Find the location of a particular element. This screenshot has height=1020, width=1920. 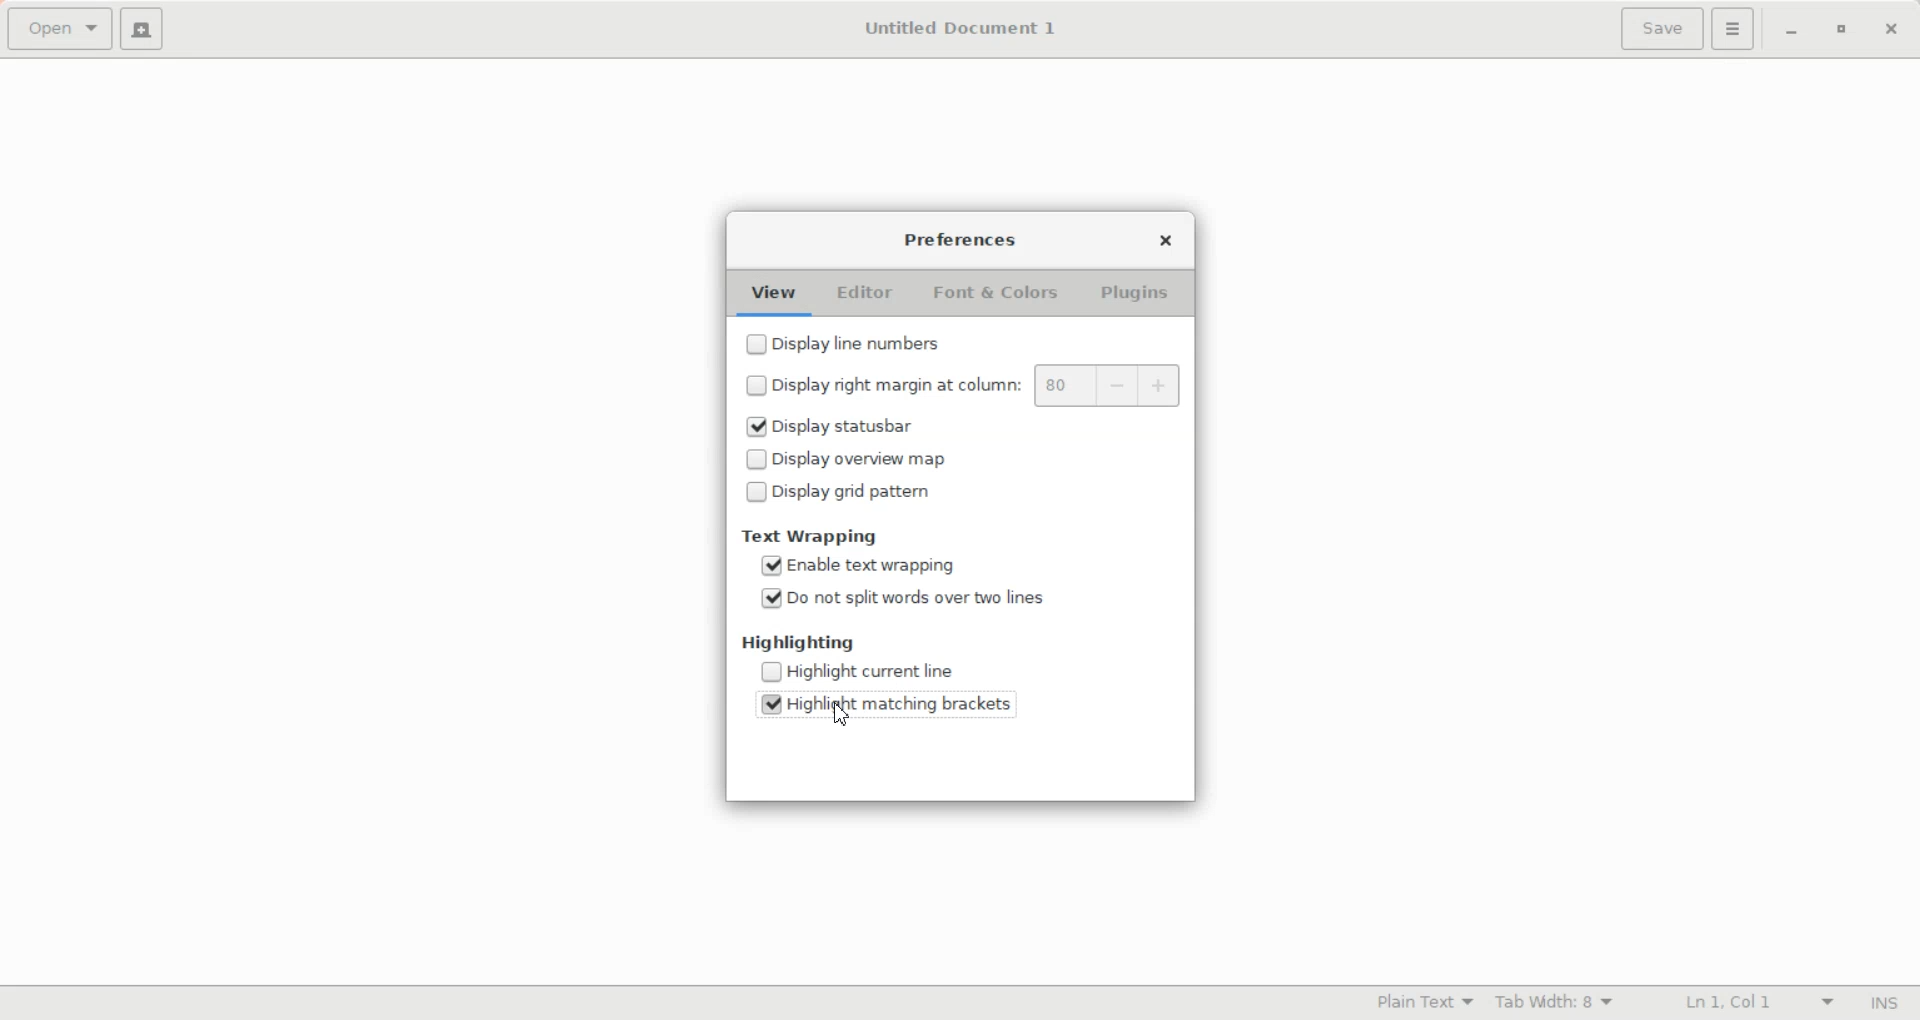

Plugins is located at coordinates (1132, 294).